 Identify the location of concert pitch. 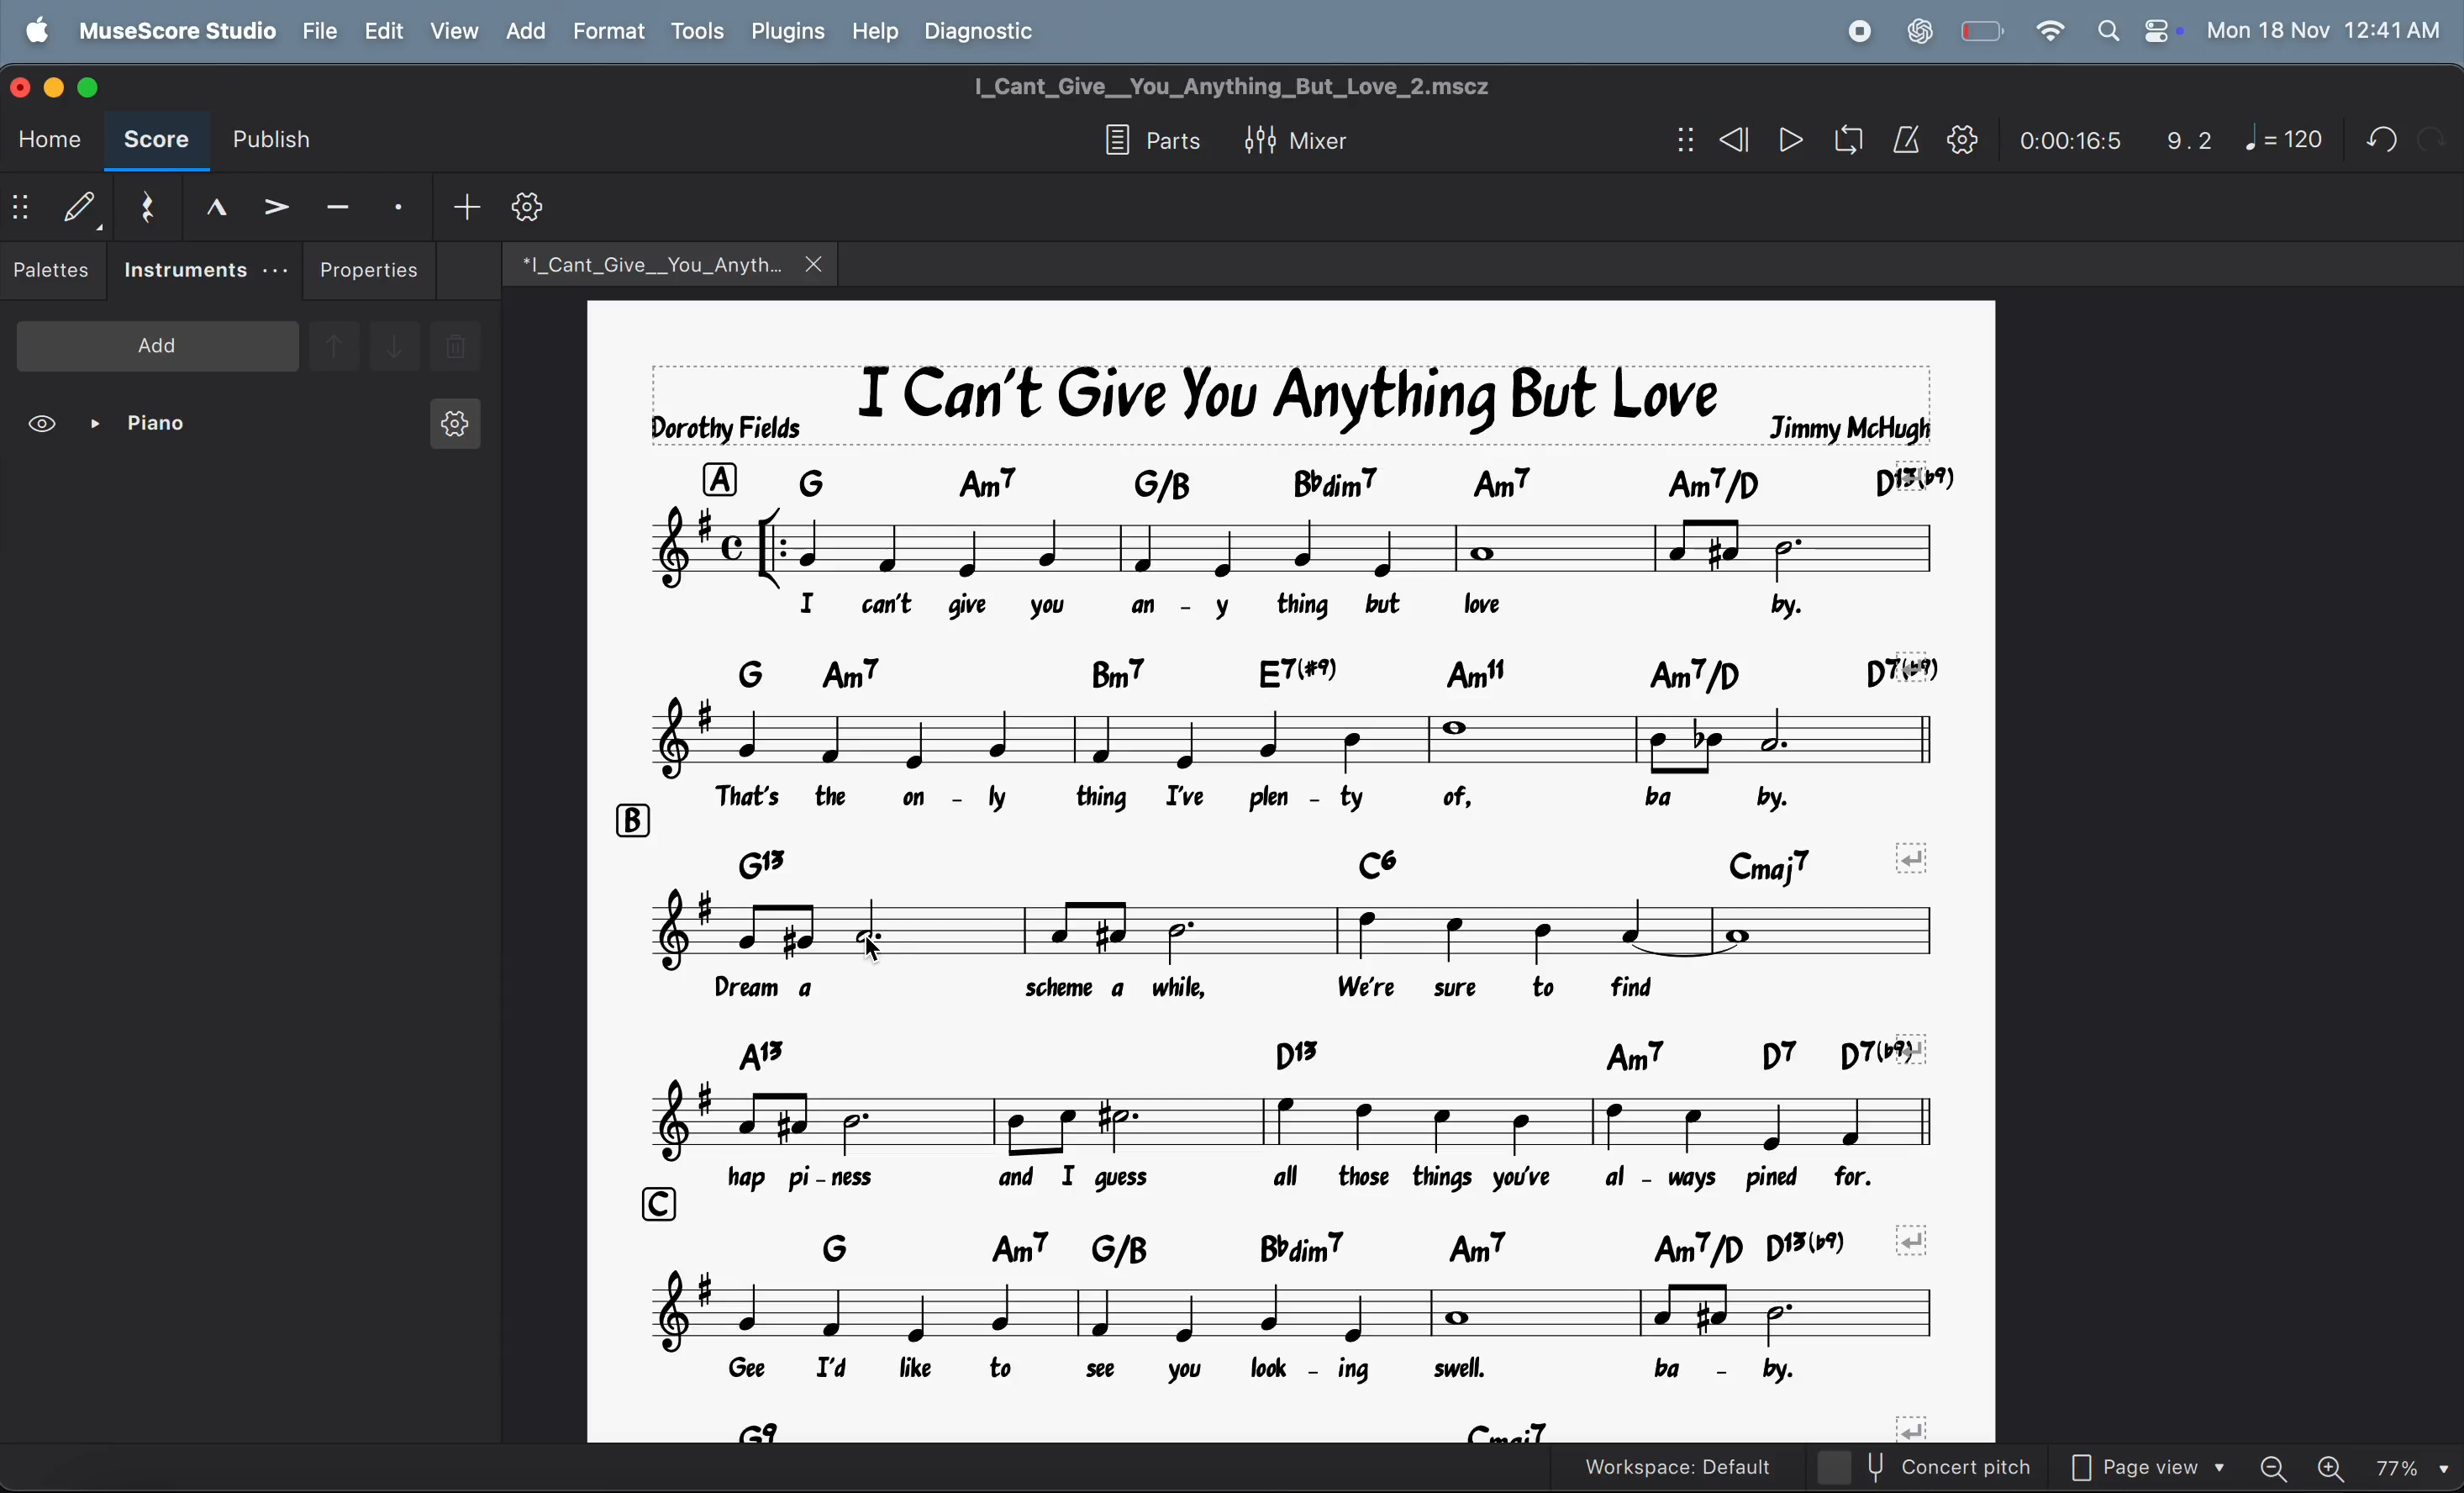
(1930, 1470).